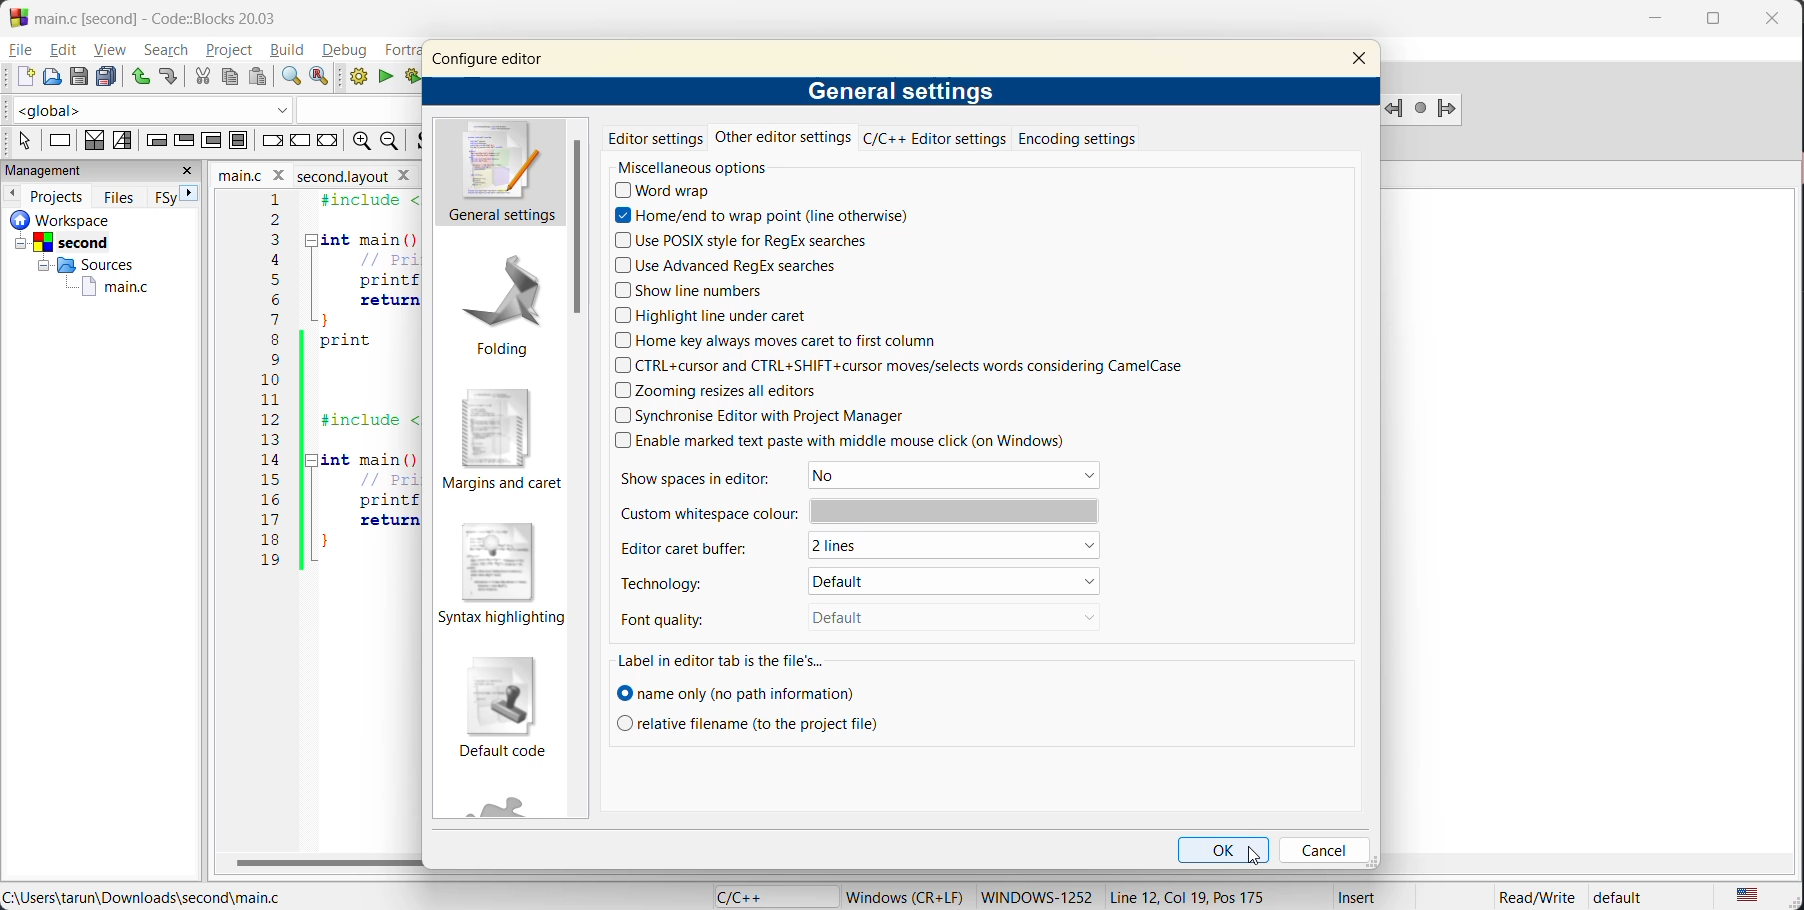 This screenshot has height=910, width=1804. I want to click on margins and caret, so click(502, 438).